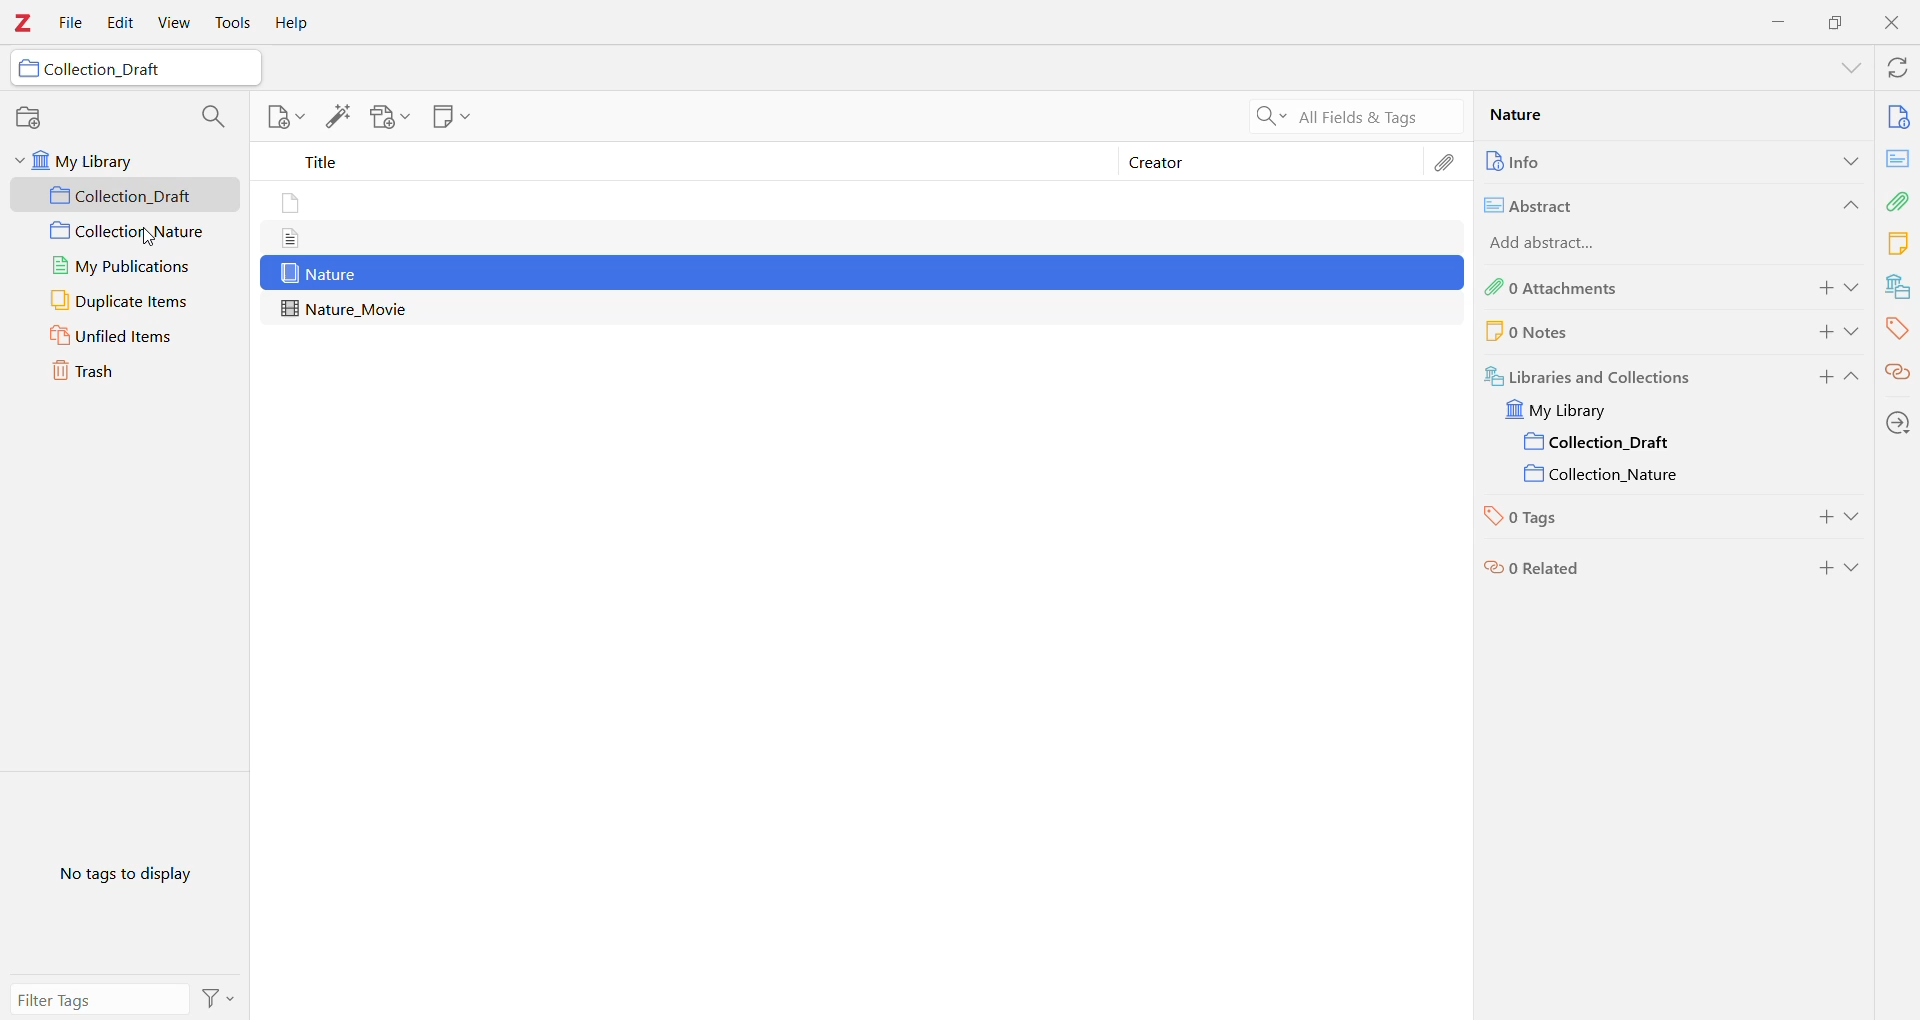 Image resolution: width=1920 pixels, height=1020 pixels. I want to click on Creator, so click(1271, 162).